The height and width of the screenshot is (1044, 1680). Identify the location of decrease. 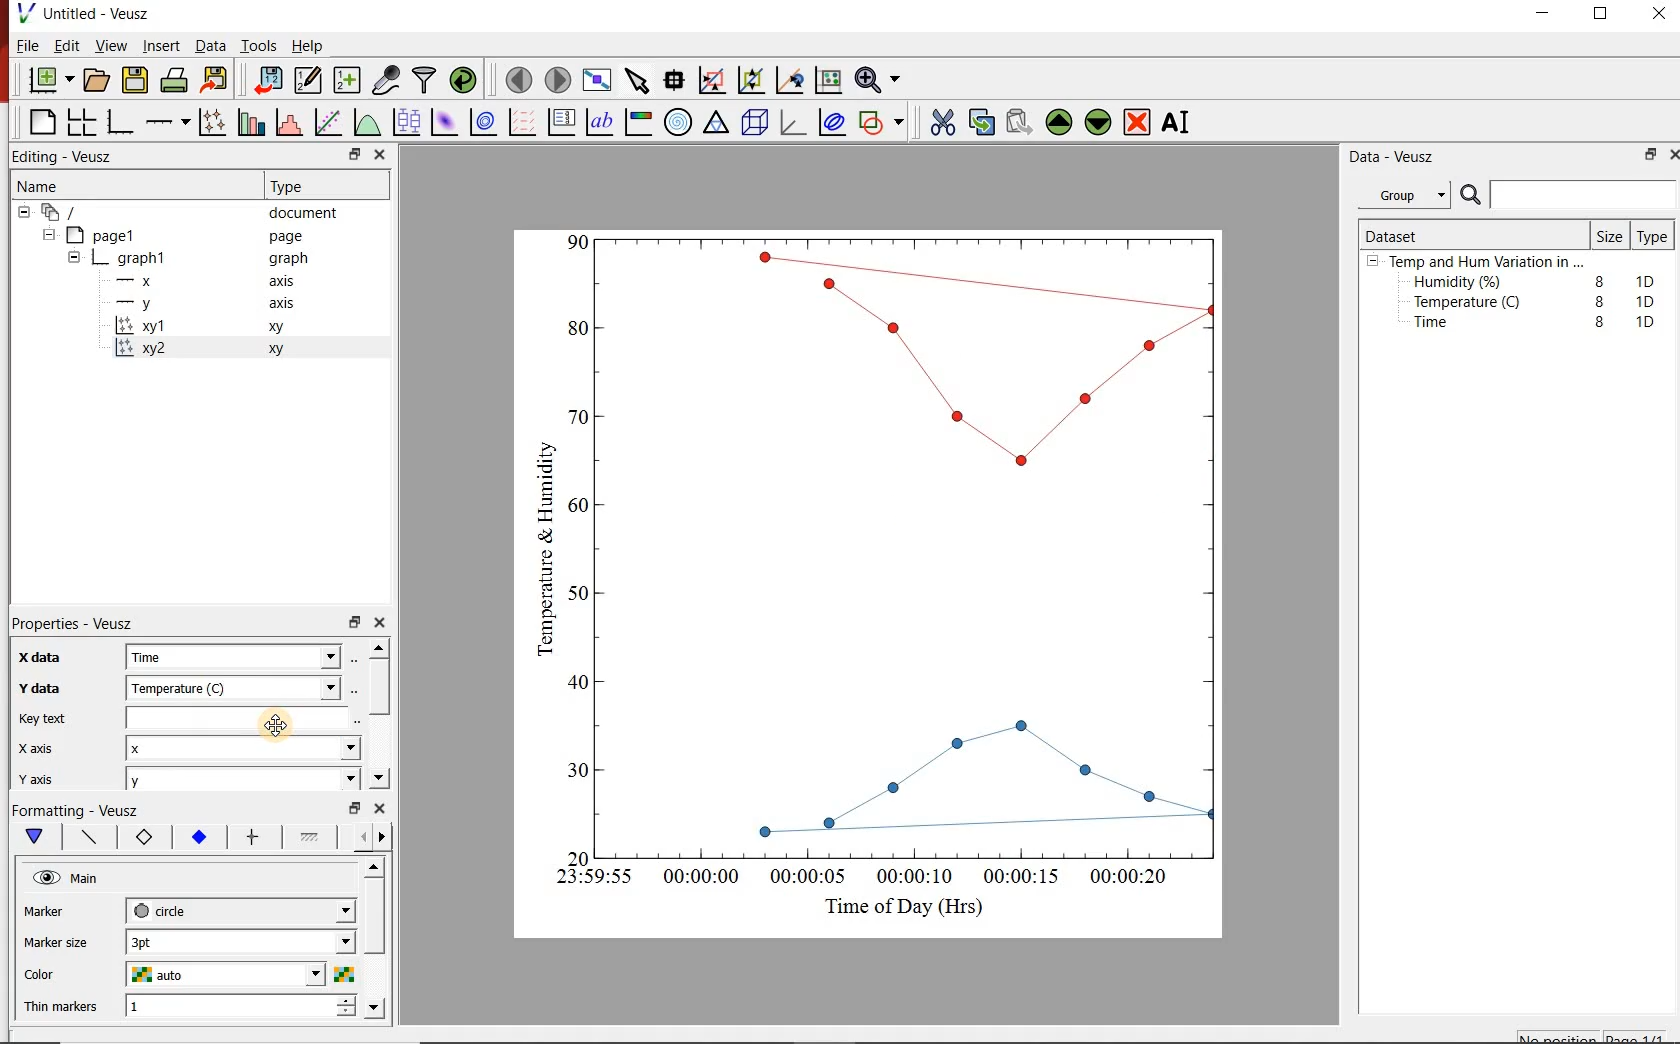
(345, 1017).